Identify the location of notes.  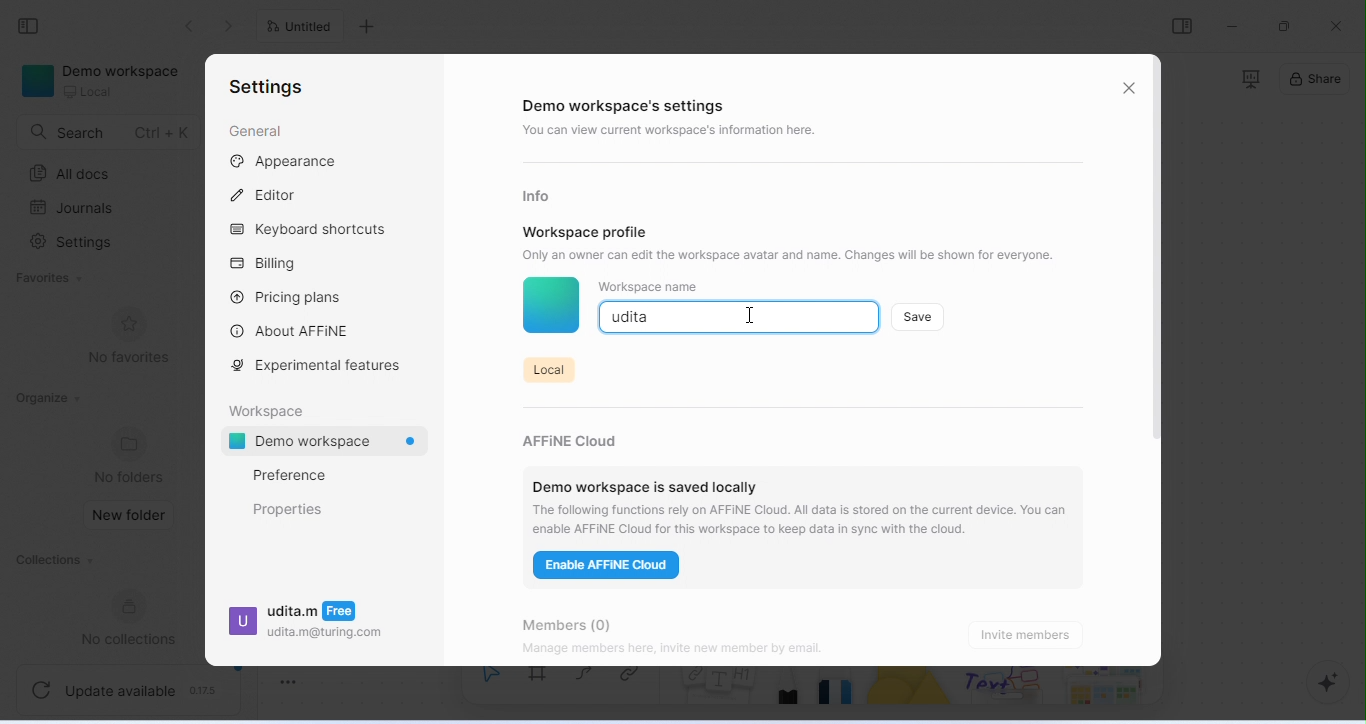
(719, 695).